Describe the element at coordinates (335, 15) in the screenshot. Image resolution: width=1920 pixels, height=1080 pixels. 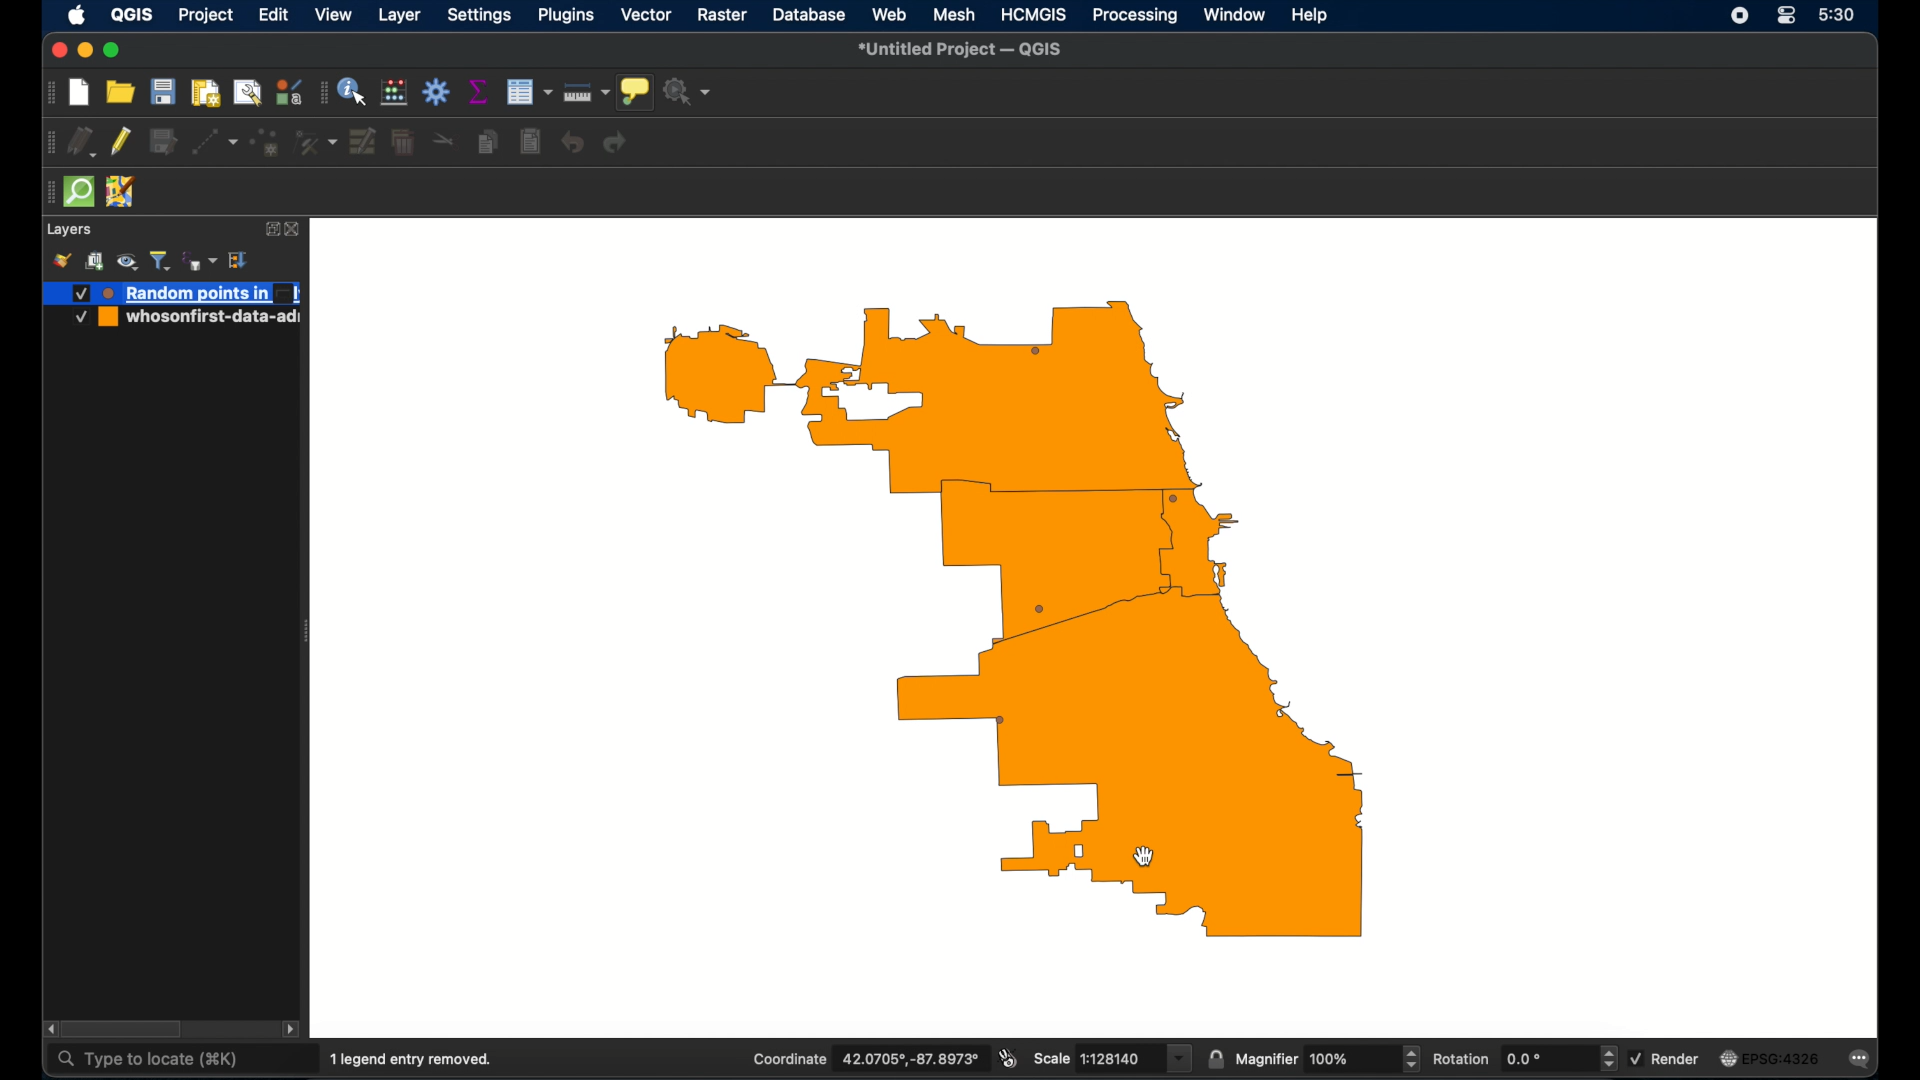
I see `view` at that location.